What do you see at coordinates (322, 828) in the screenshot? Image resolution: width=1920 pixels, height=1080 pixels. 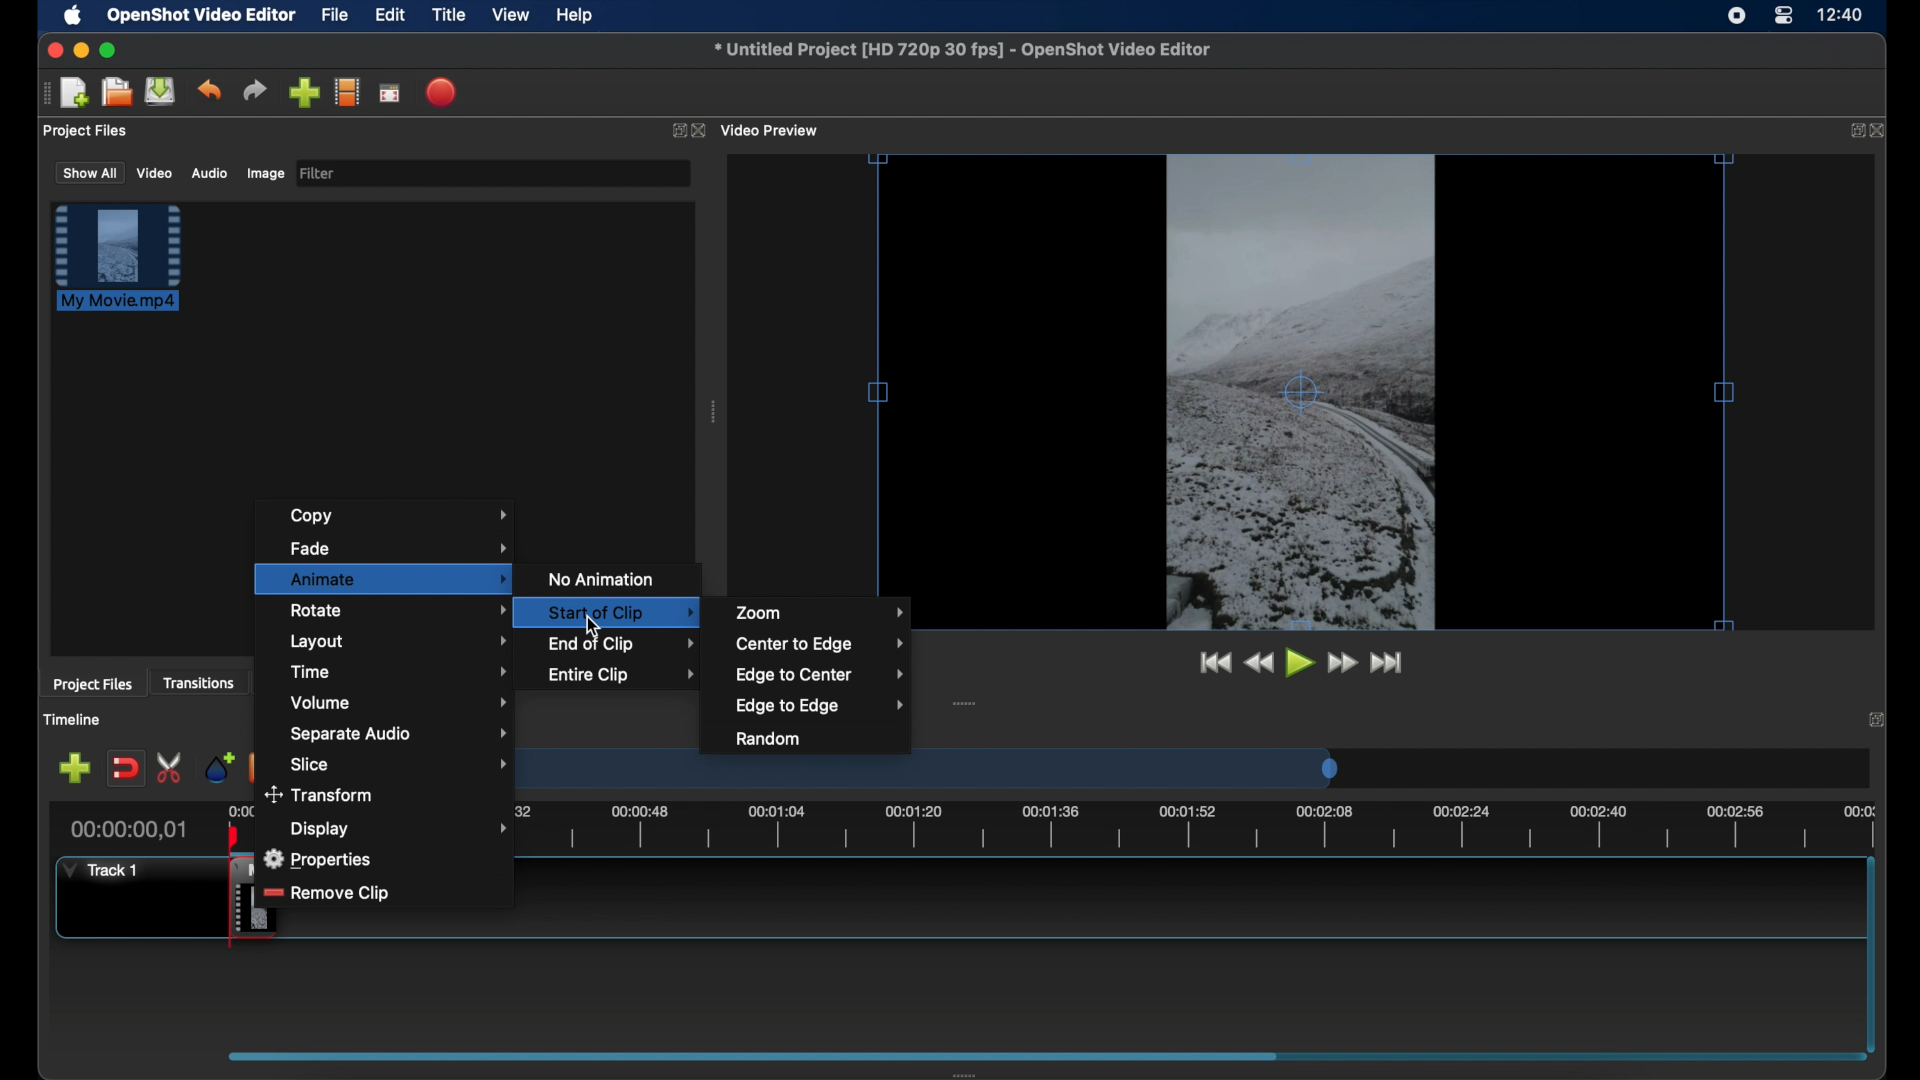 I see `Display` at bounding box center [322, 828].